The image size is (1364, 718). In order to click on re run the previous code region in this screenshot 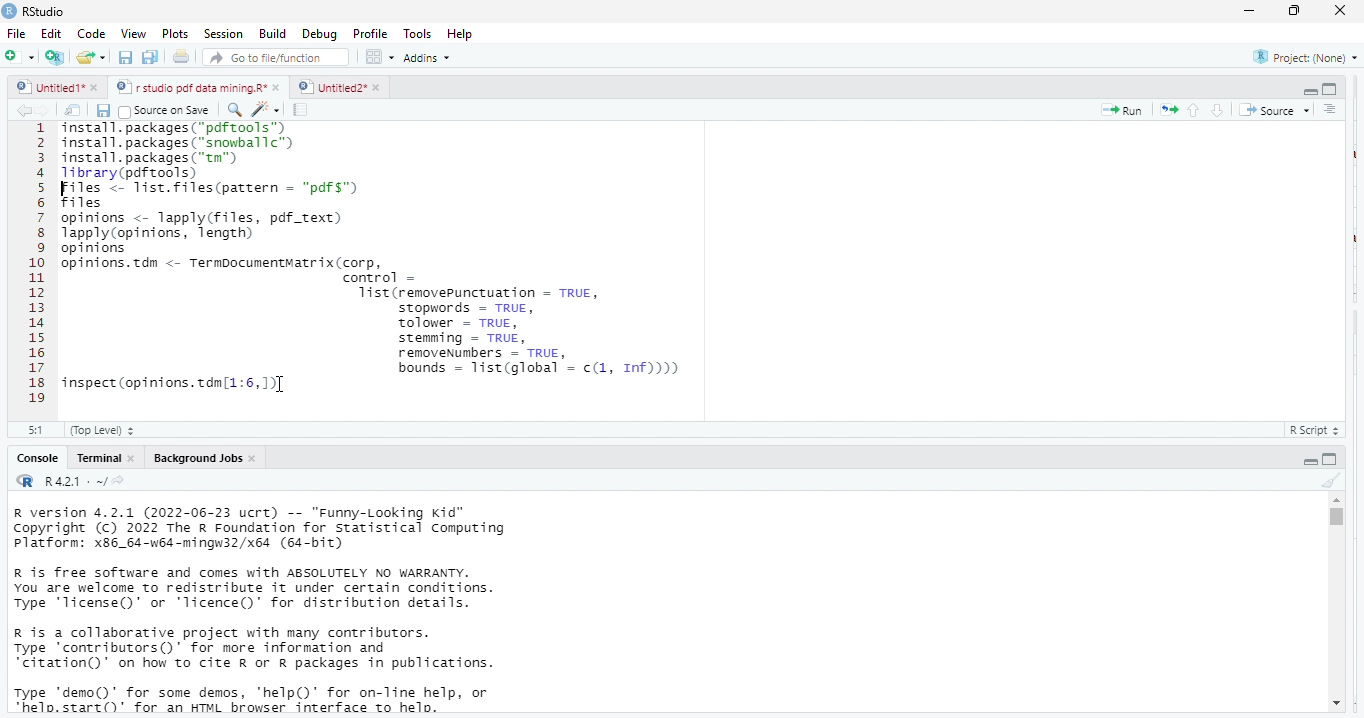, I will do `click(1165, 109)`.